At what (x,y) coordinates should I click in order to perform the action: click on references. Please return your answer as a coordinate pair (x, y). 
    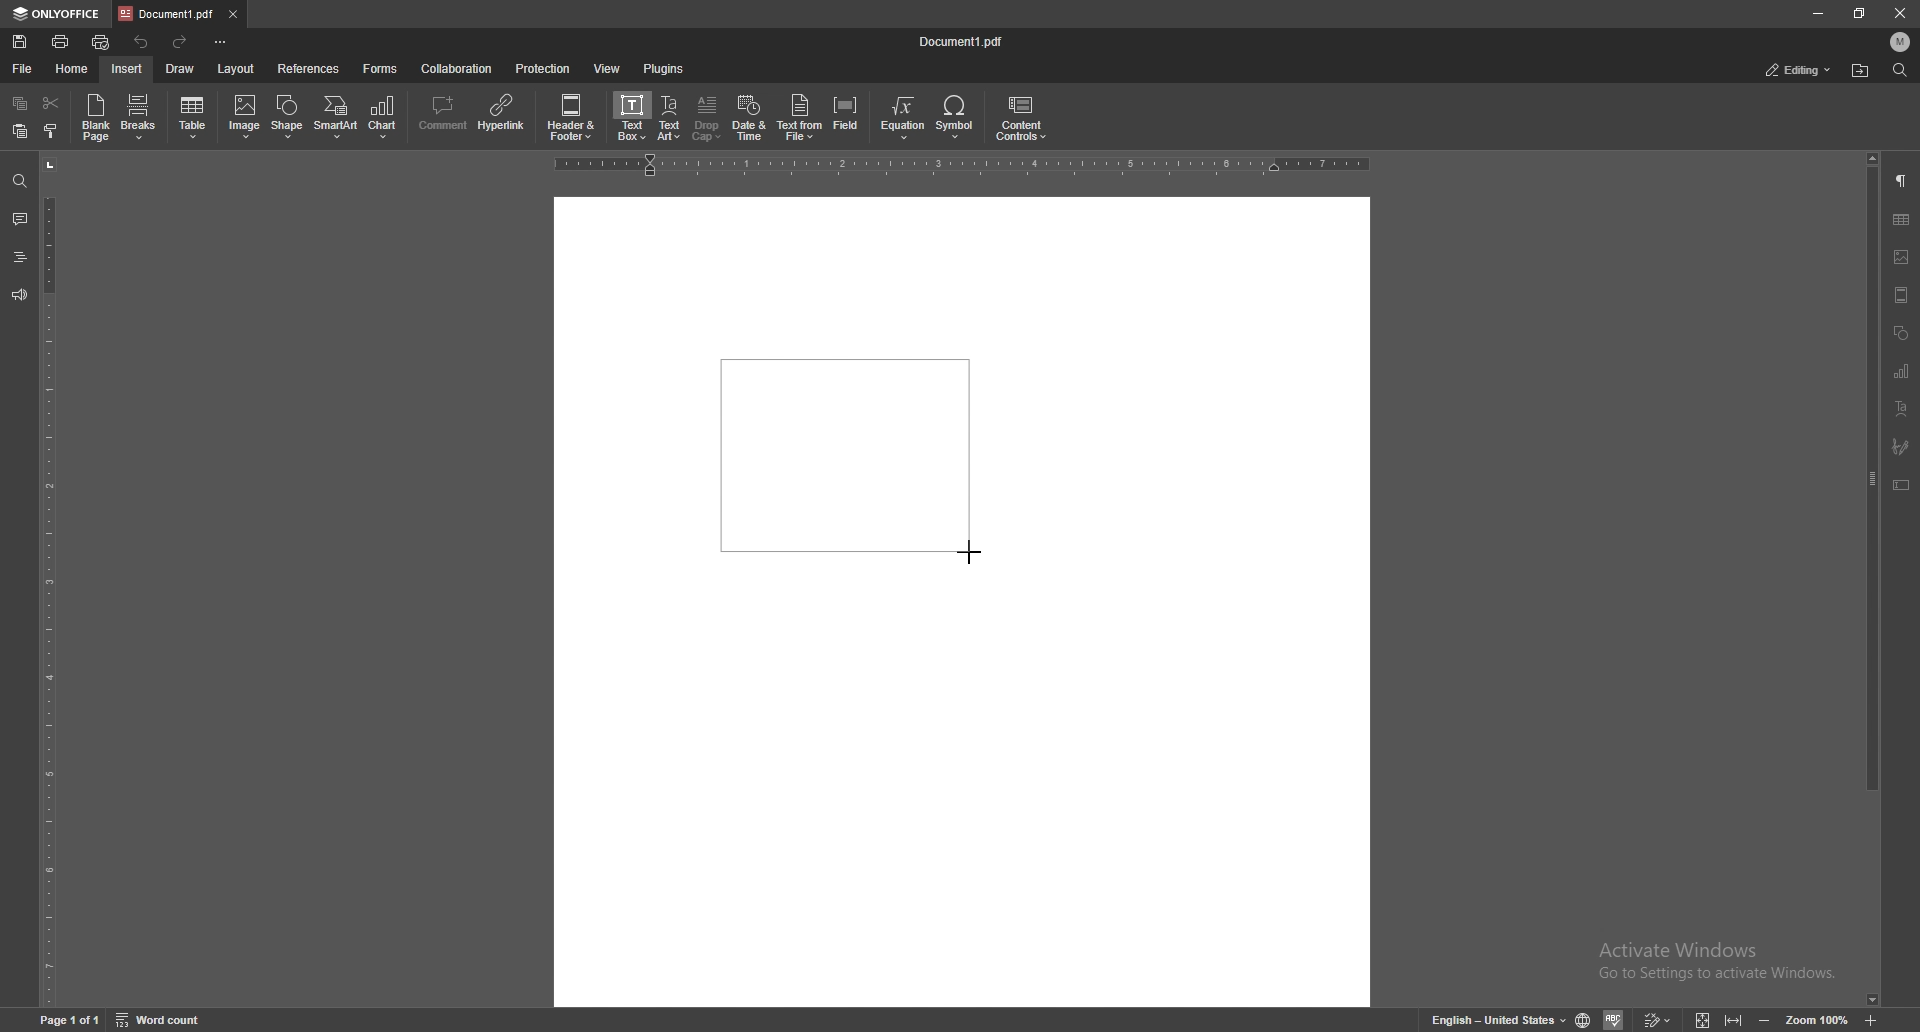
    Looking at the image, I should click on (309, 69).